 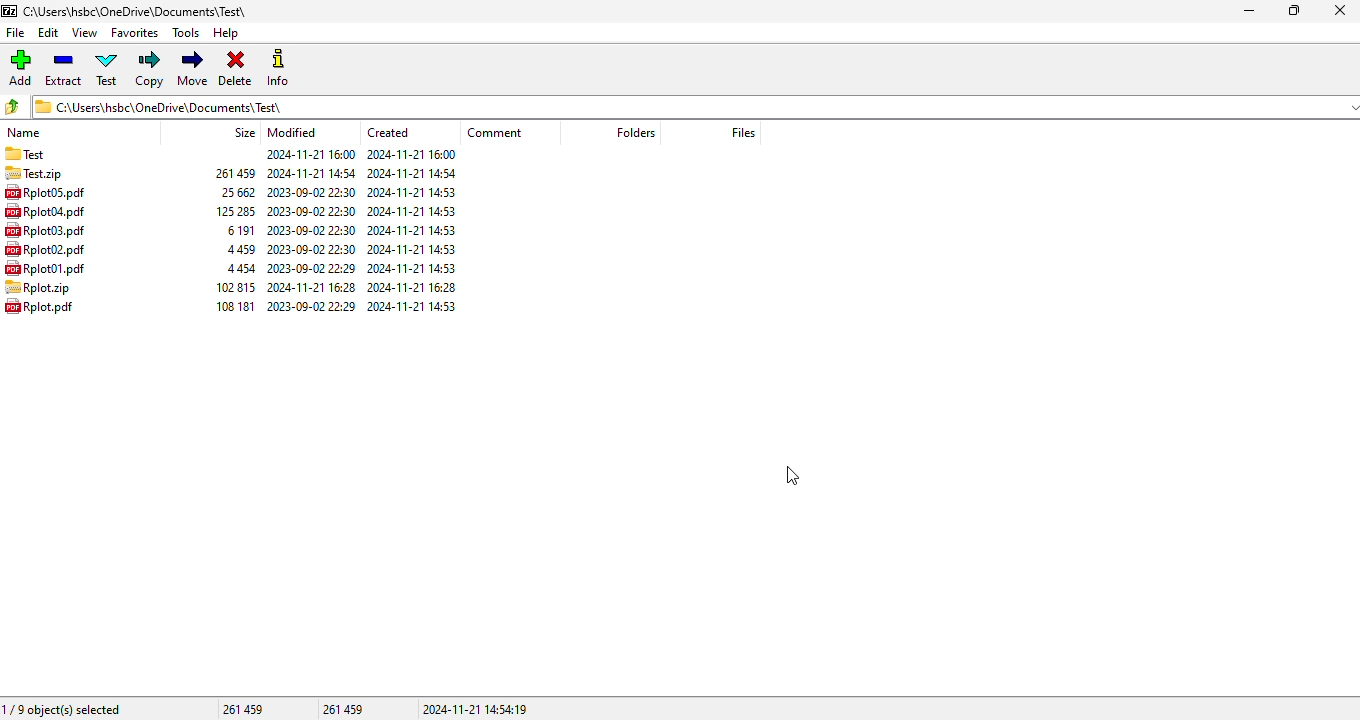 I want to click on close, so click(x=1340, y=10).